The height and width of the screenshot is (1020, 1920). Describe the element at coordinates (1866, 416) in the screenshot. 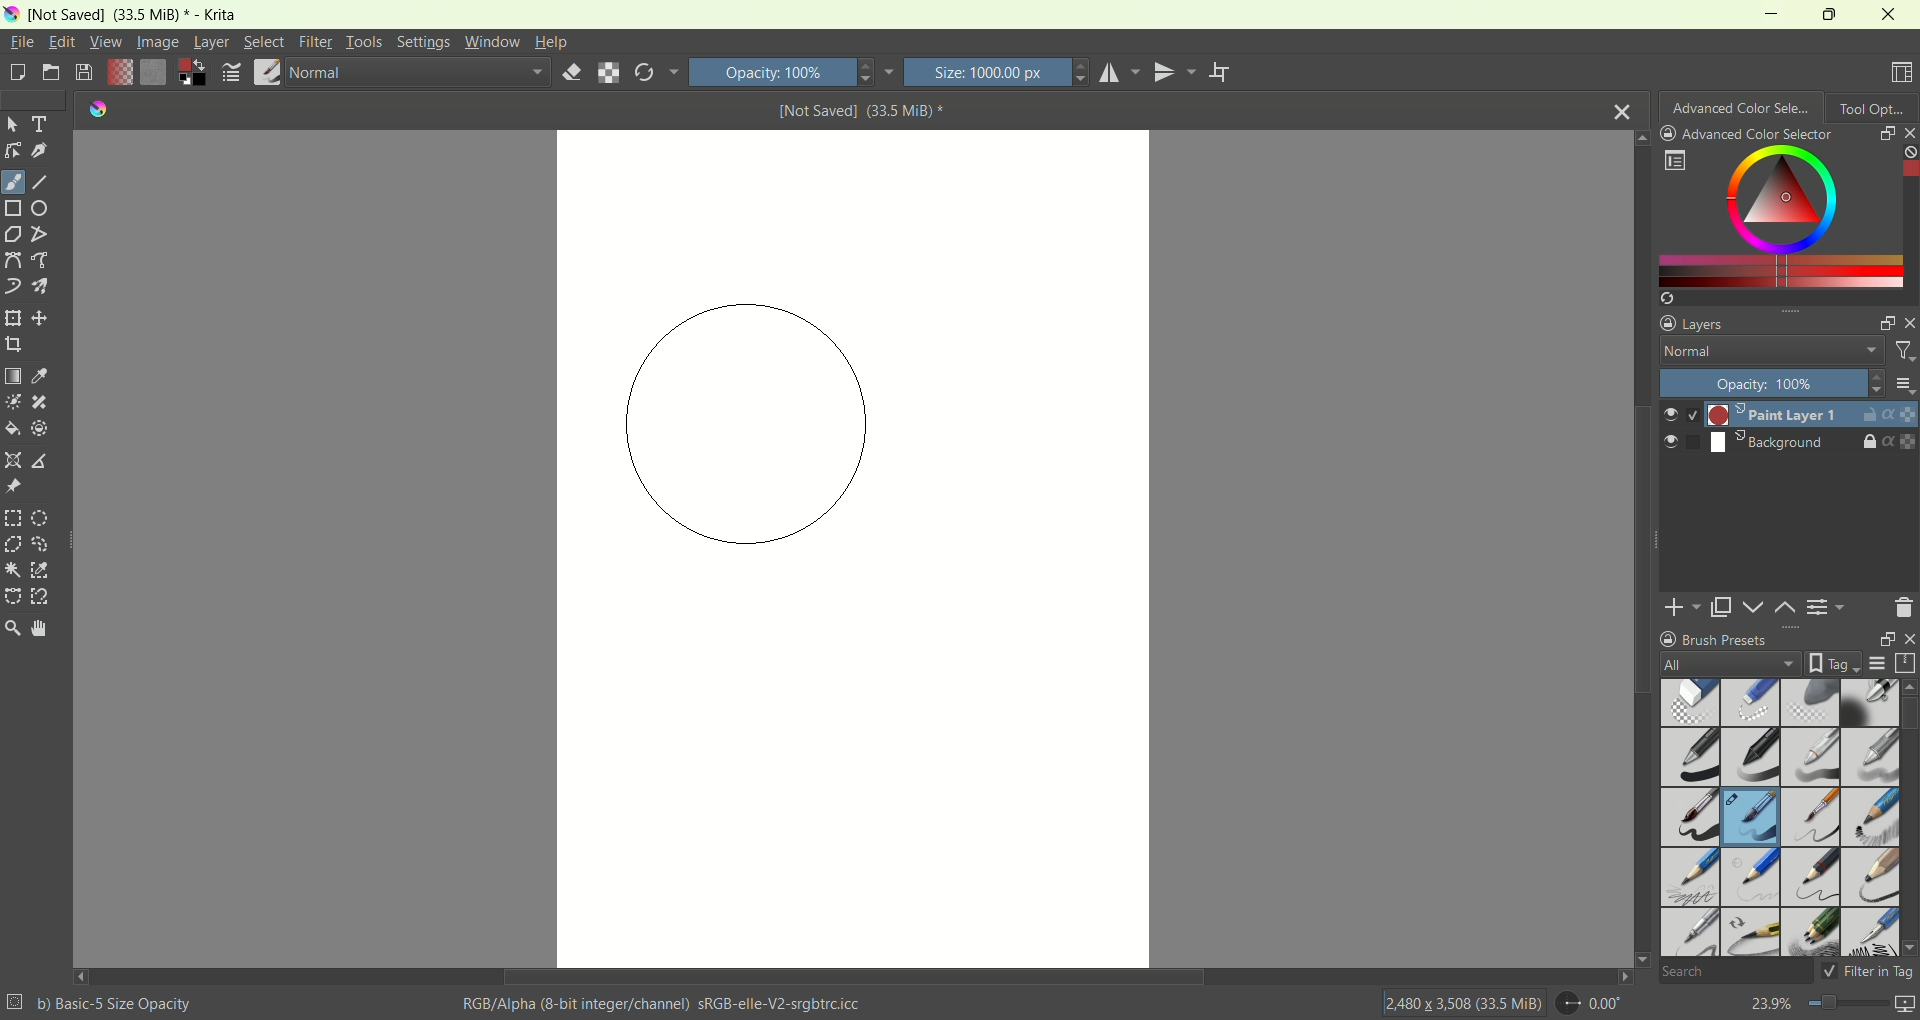

I see `unlock` at that location.